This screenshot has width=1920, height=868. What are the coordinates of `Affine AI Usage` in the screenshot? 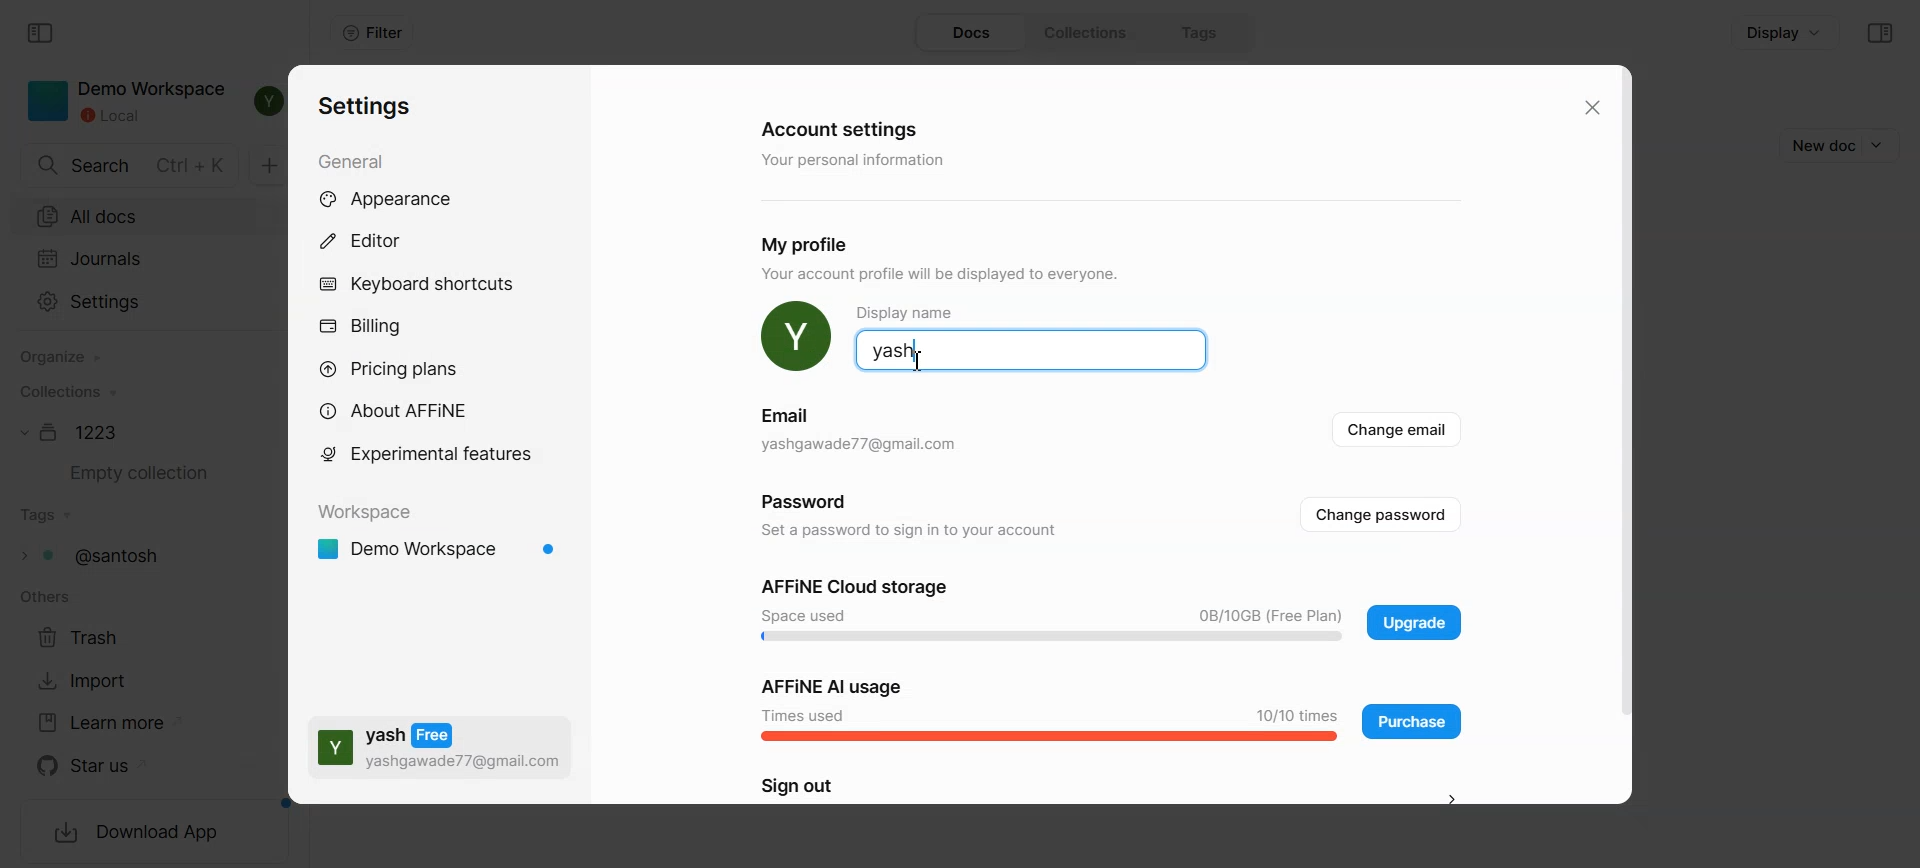 It's located at (1049, 707).